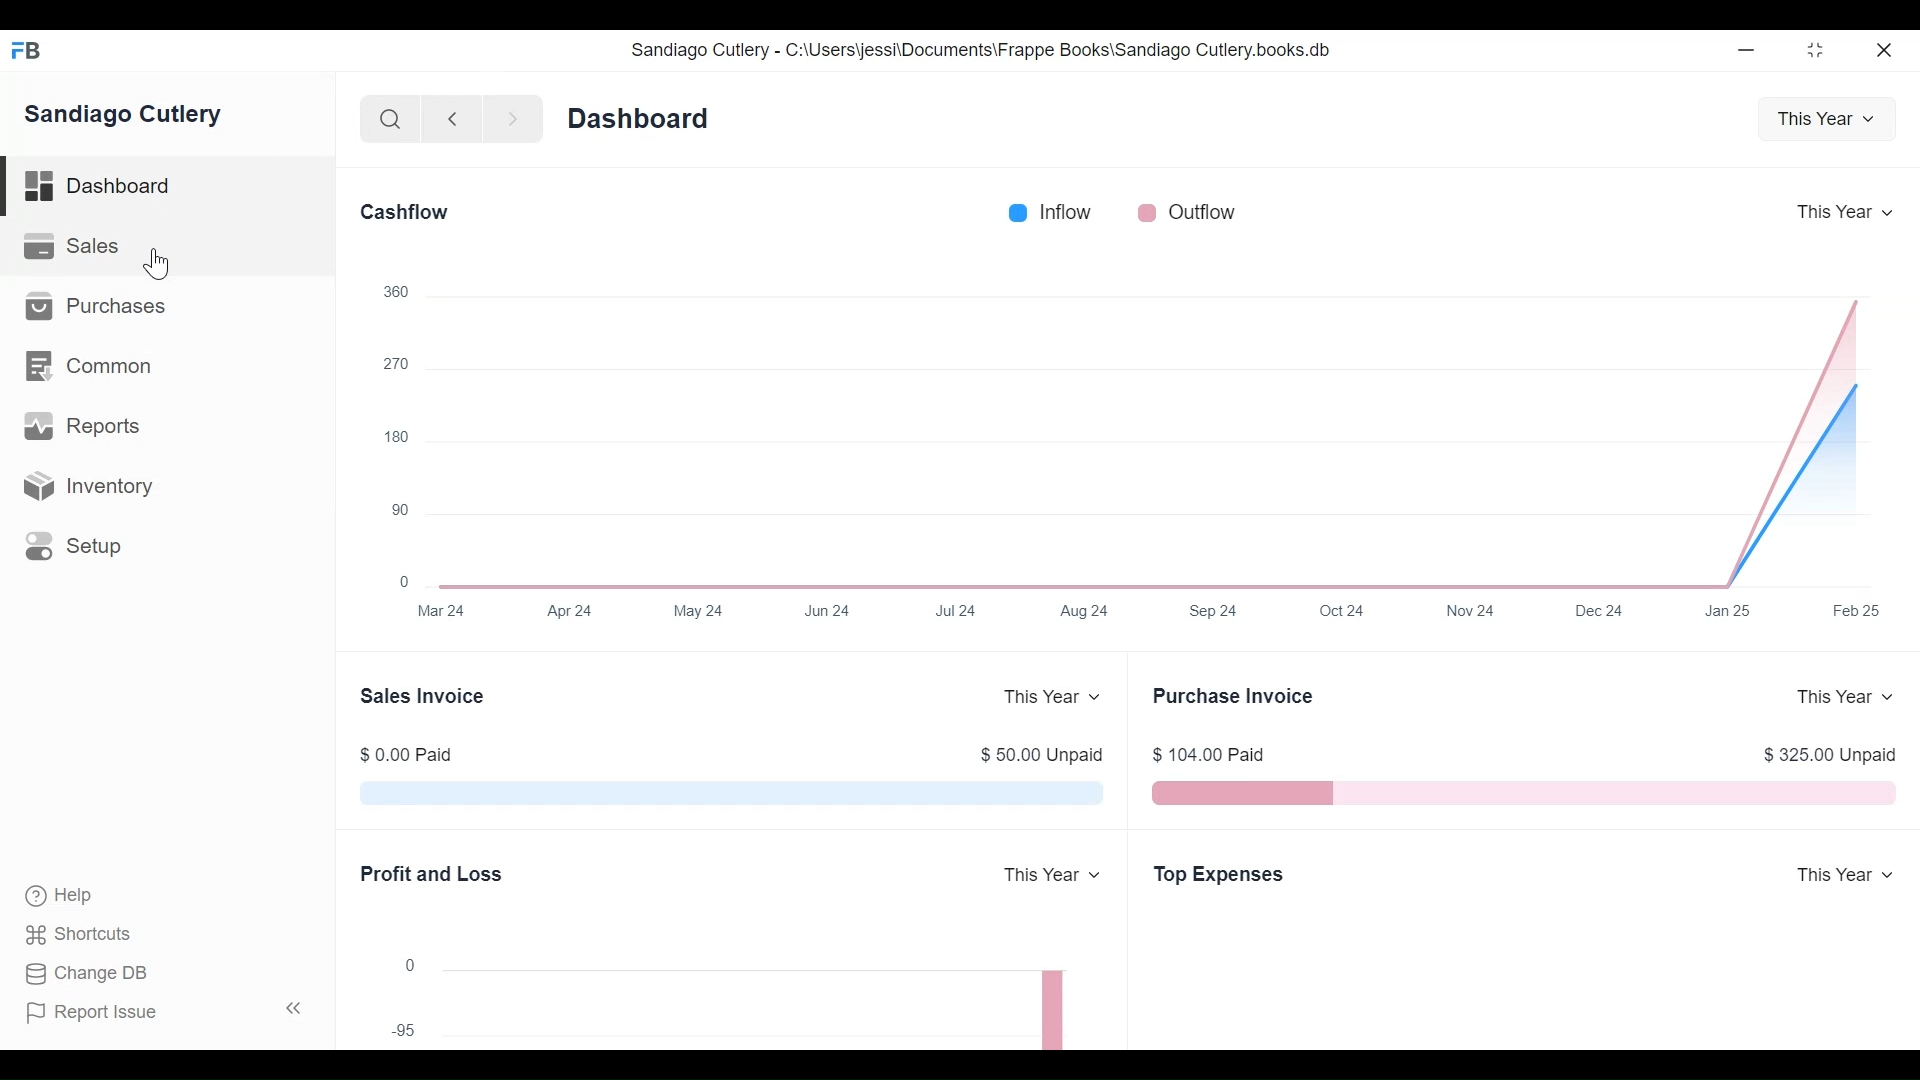  Describe the element at coordinates (127, 113) in the screenshot. I see `Sandiago Cutlery` at that location.